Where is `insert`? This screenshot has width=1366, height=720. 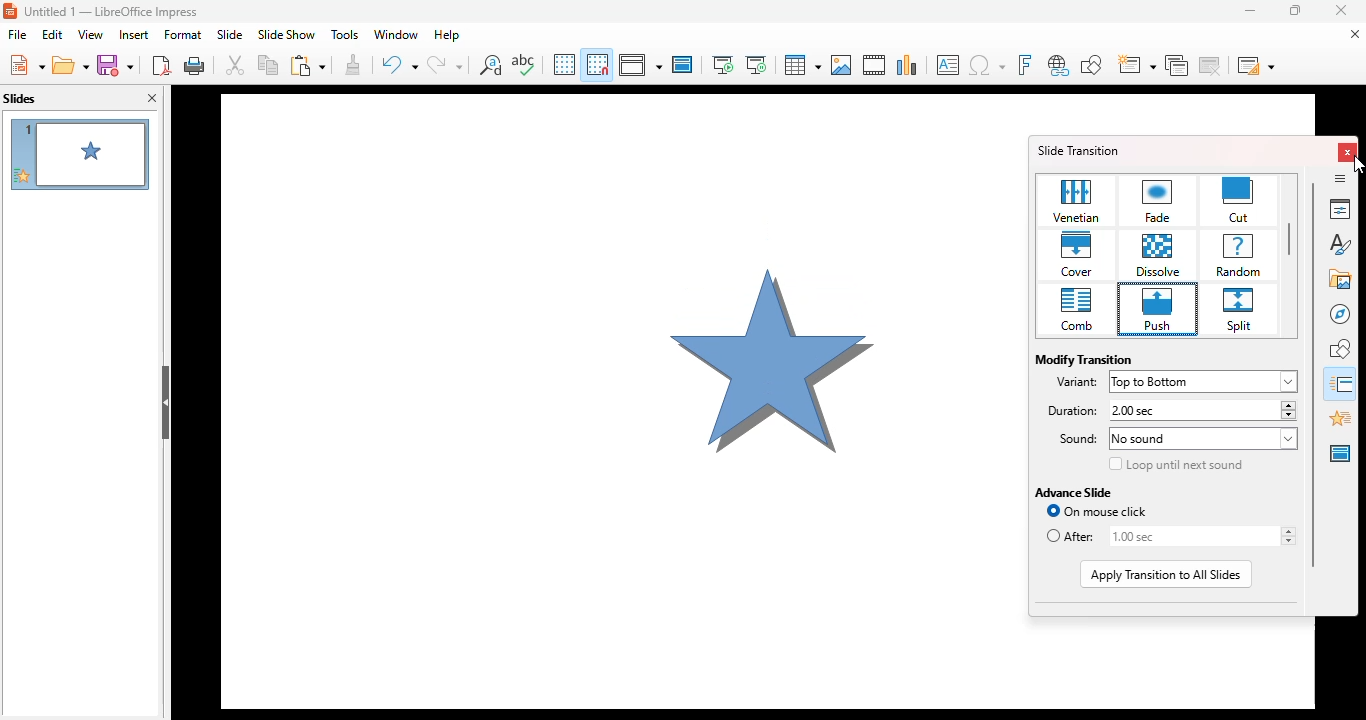 insert is located at coordinates (135, 34).